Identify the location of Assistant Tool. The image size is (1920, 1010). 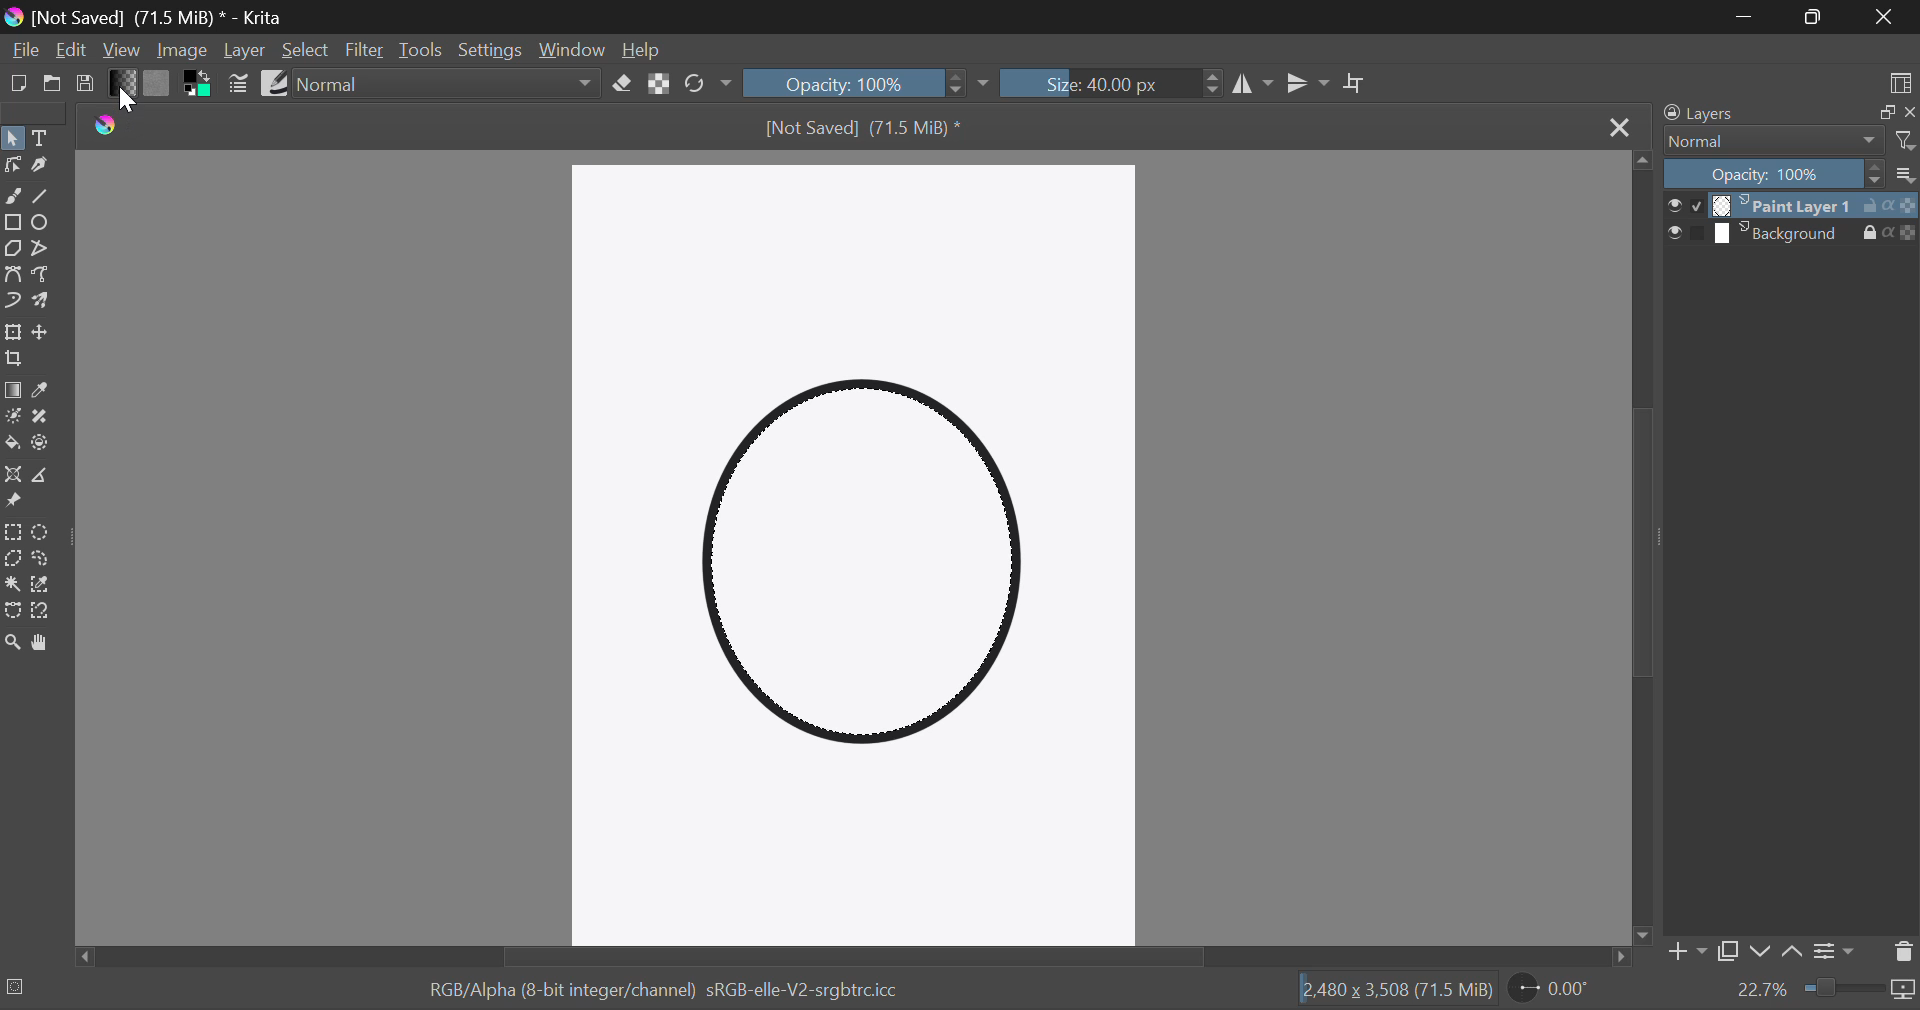
(13, 473).